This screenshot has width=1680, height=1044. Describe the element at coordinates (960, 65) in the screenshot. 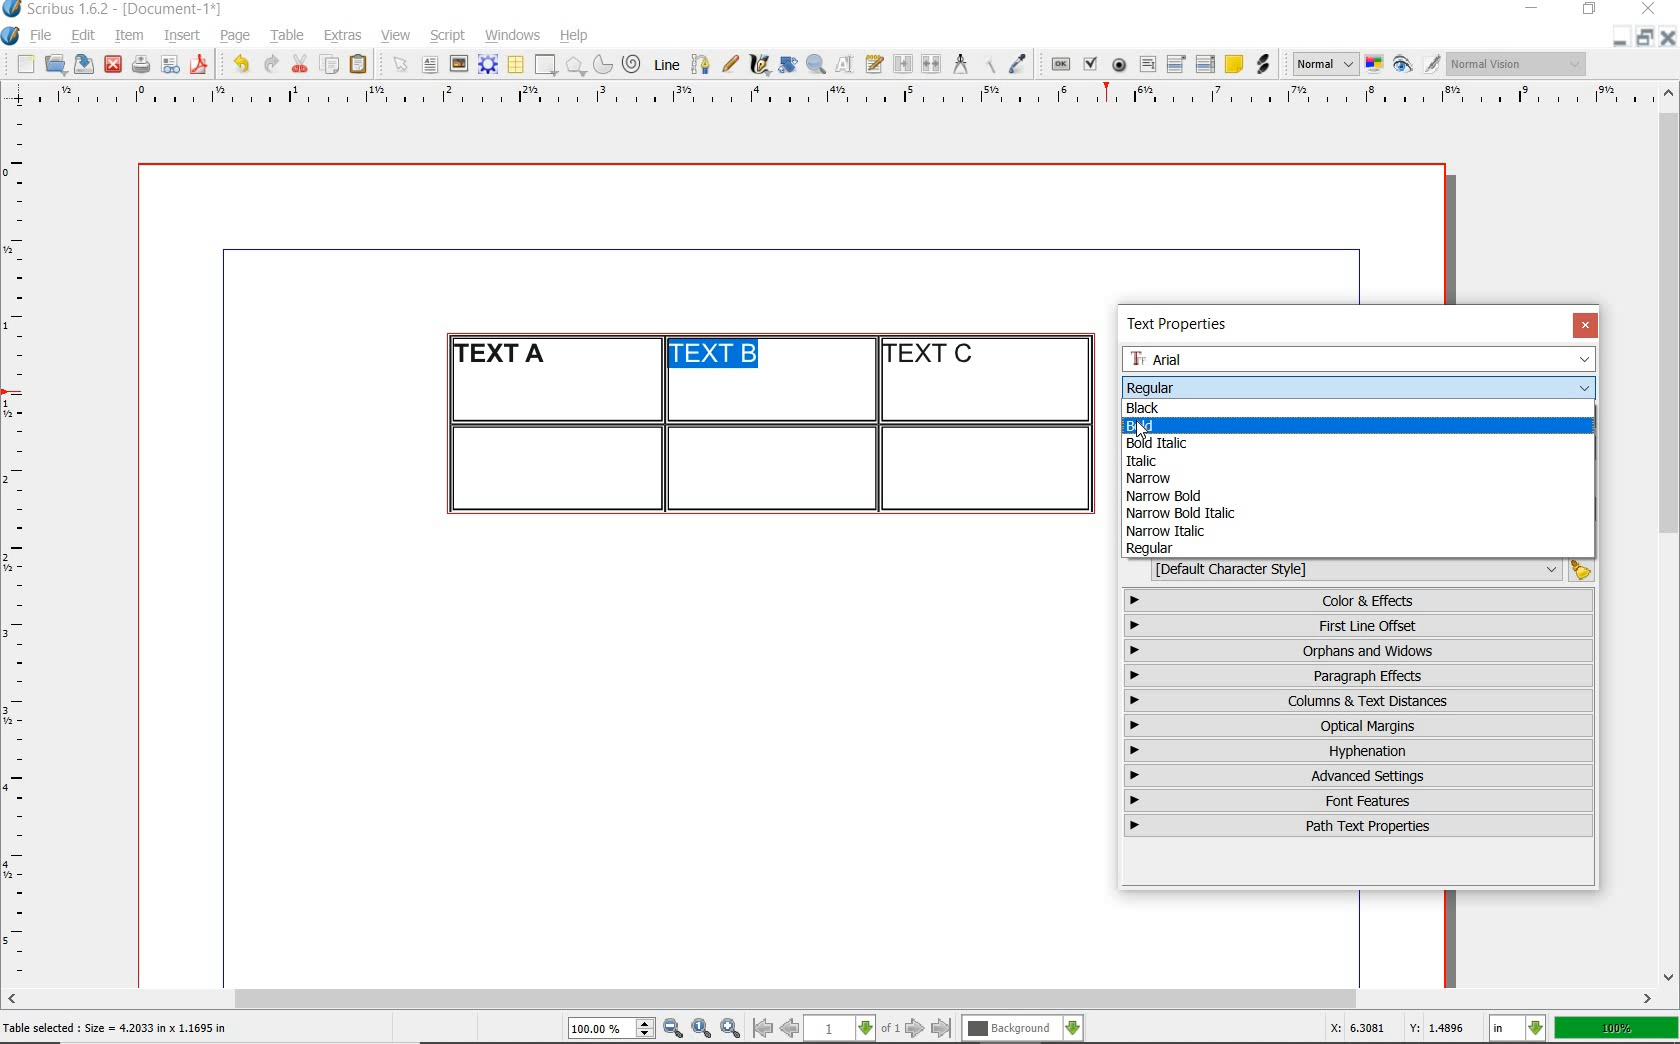

I see `measurements` at that location.